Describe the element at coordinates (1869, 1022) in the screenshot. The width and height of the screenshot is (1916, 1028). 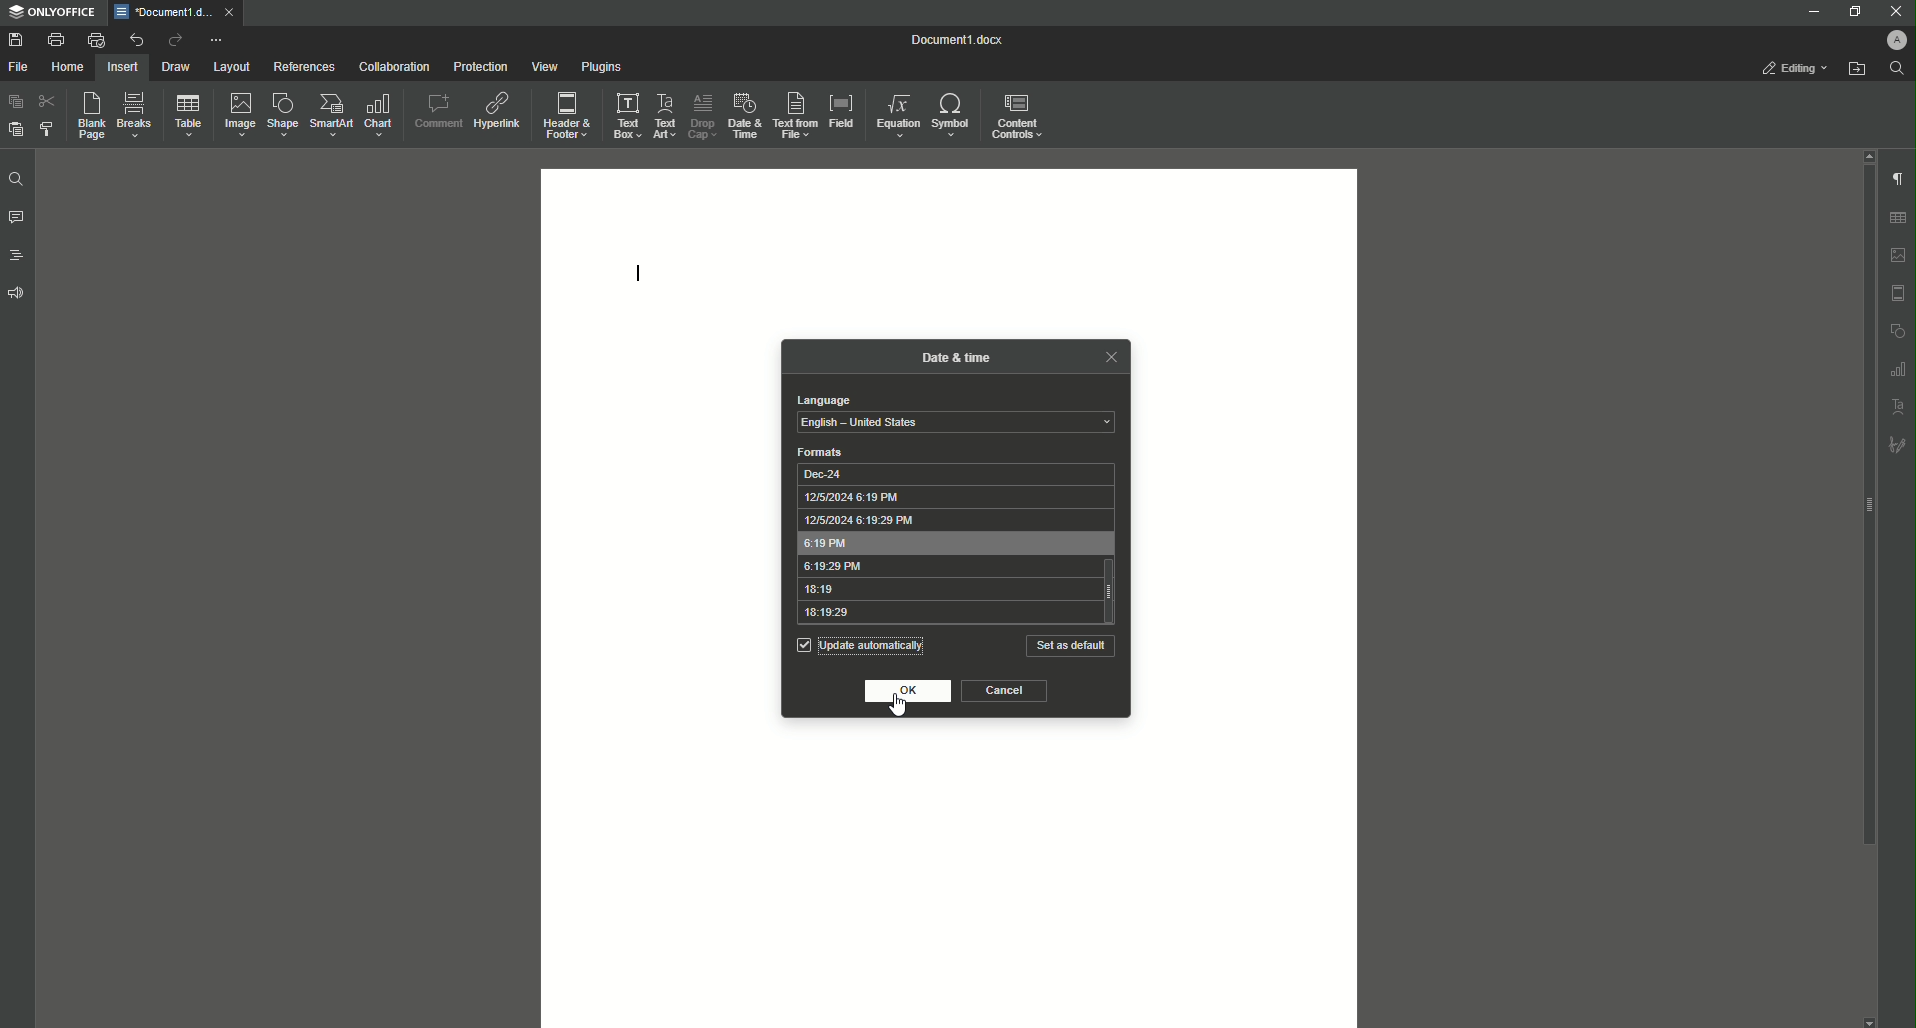
I see `scroll down` at that location.